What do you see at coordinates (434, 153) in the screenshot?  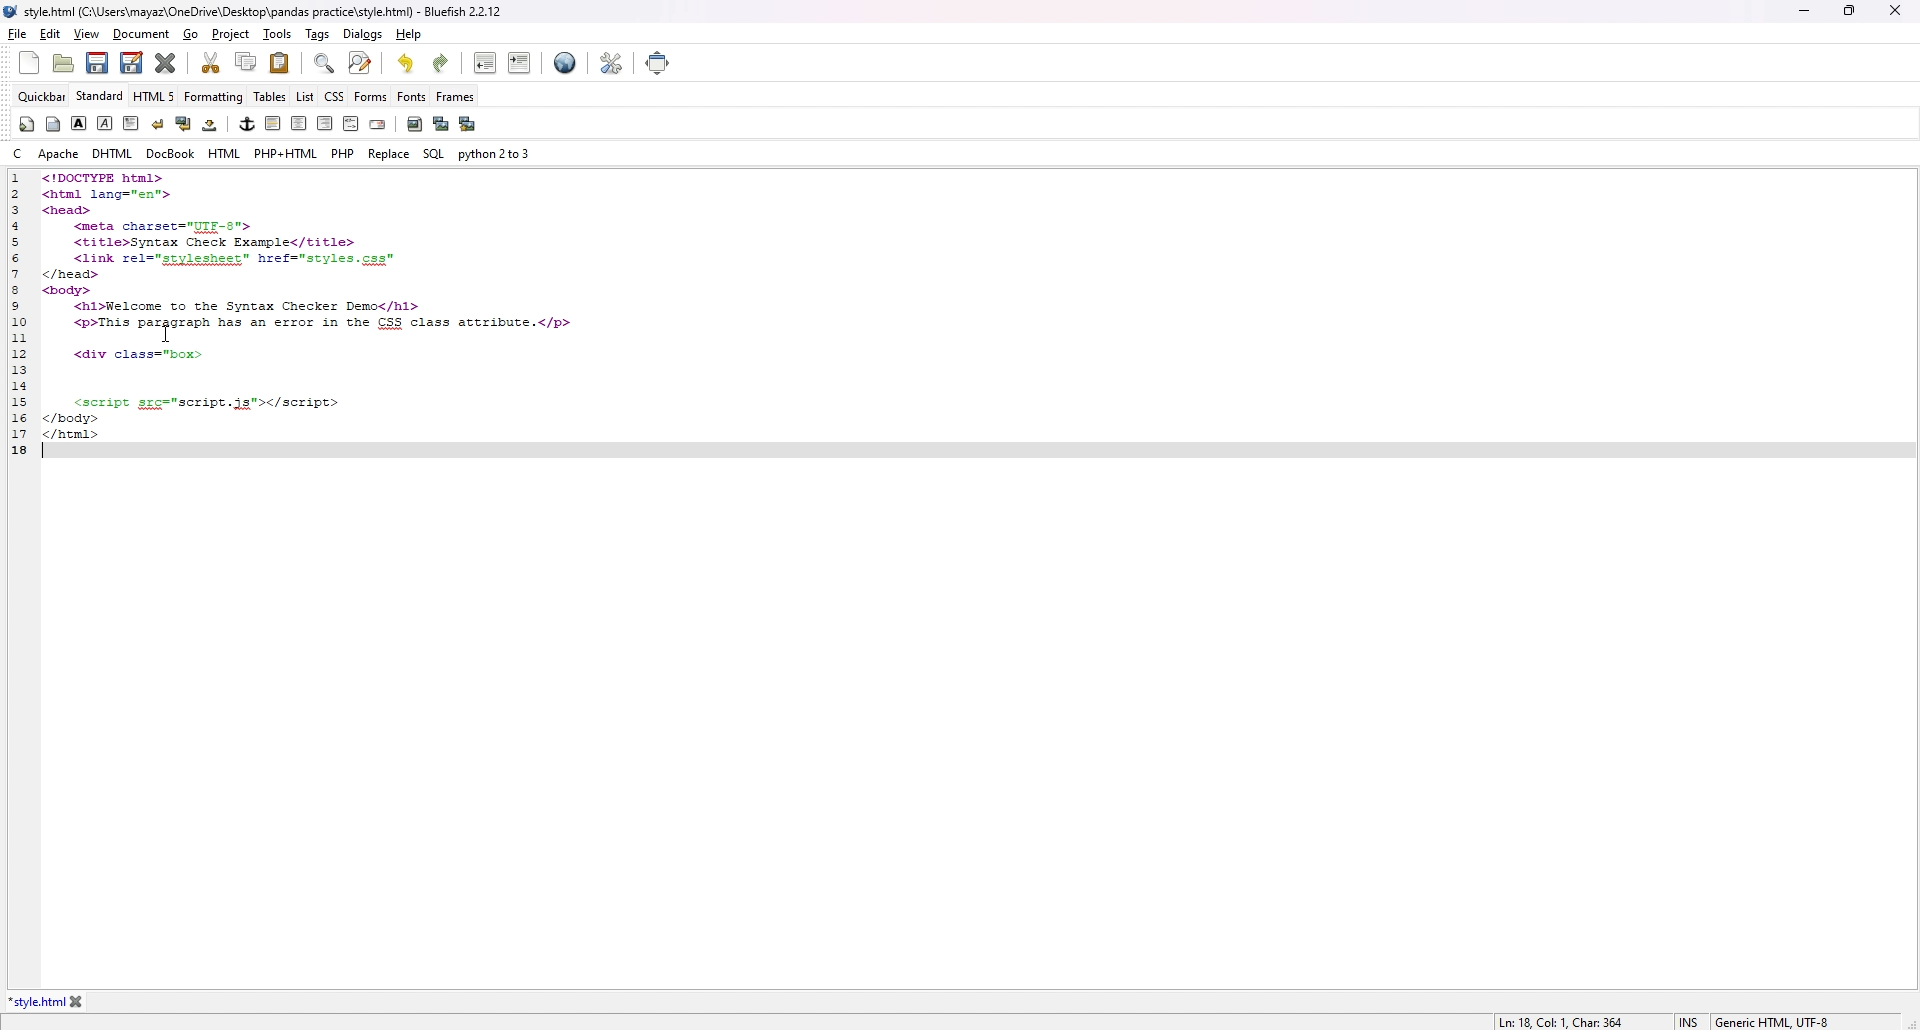 I see `sql` at bounding box center [434, 153].